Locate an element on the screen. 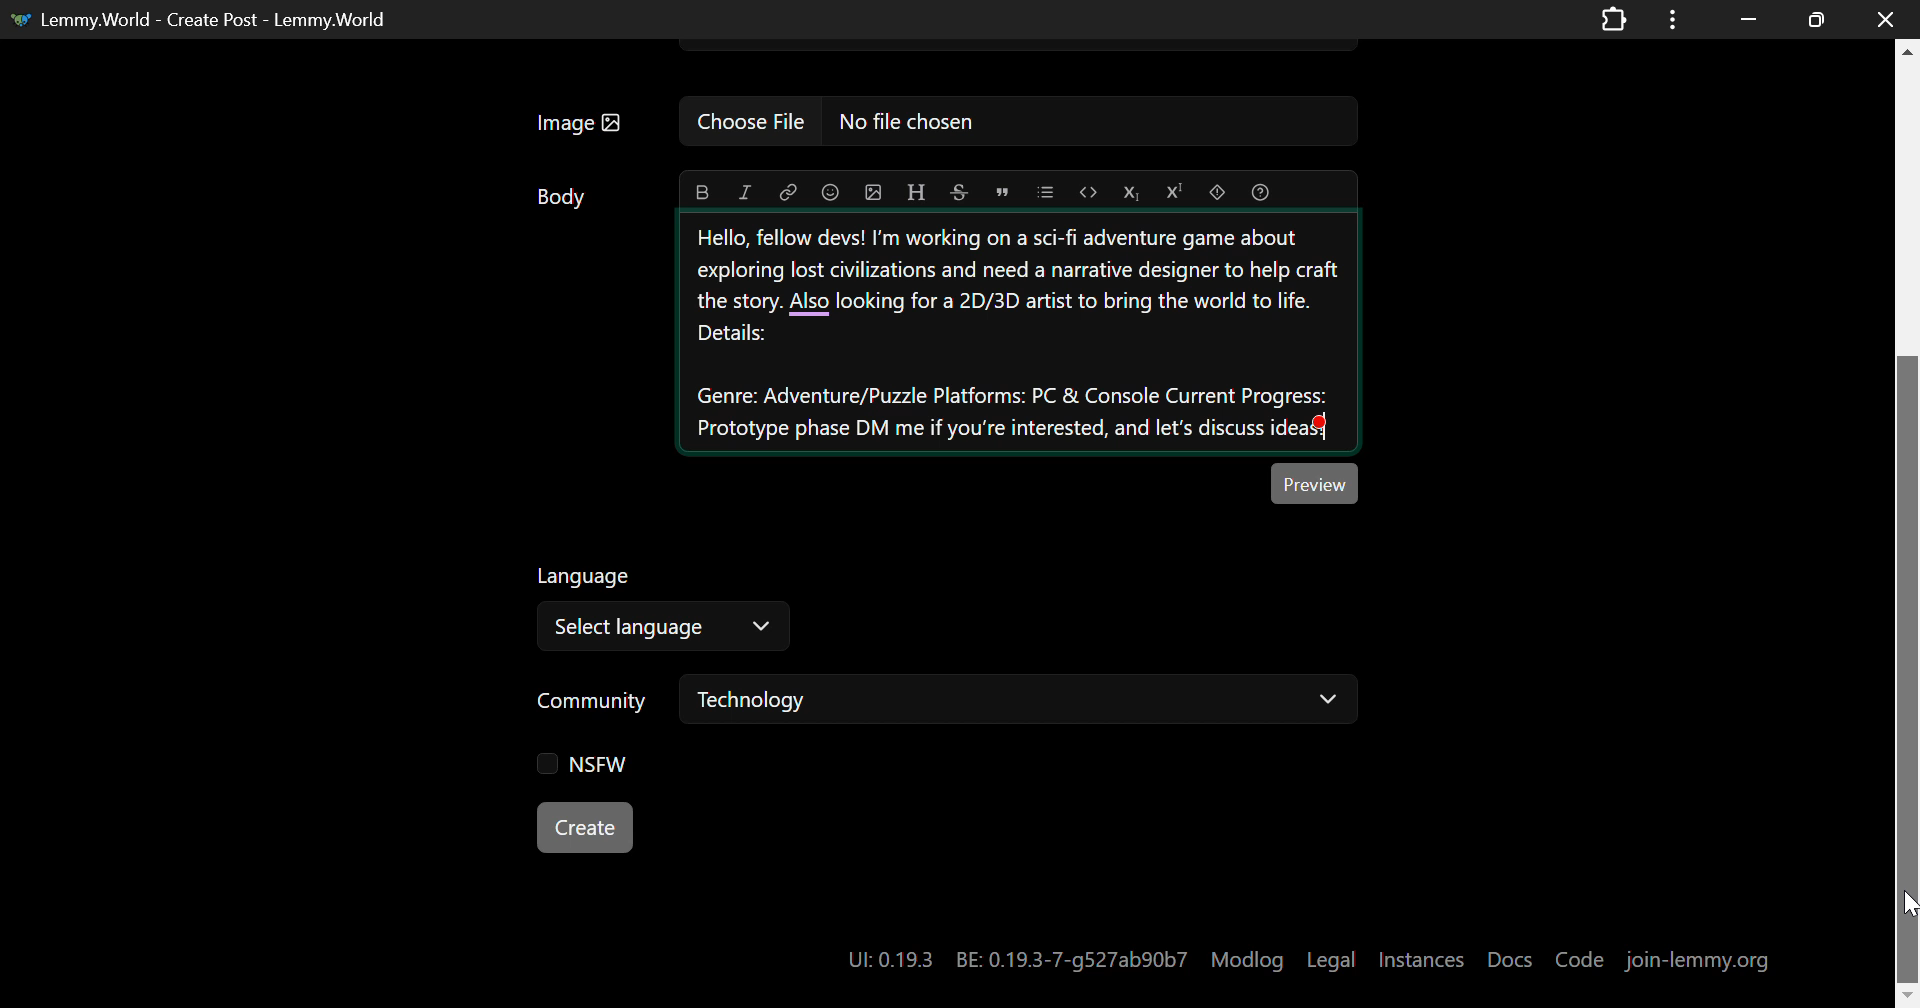 The width and height of the screenshot is (1920, 1008). Ul: 0.19.3 BE: 0.19.3-7-g527ab90b7 is located at coordinates (1009, 954).